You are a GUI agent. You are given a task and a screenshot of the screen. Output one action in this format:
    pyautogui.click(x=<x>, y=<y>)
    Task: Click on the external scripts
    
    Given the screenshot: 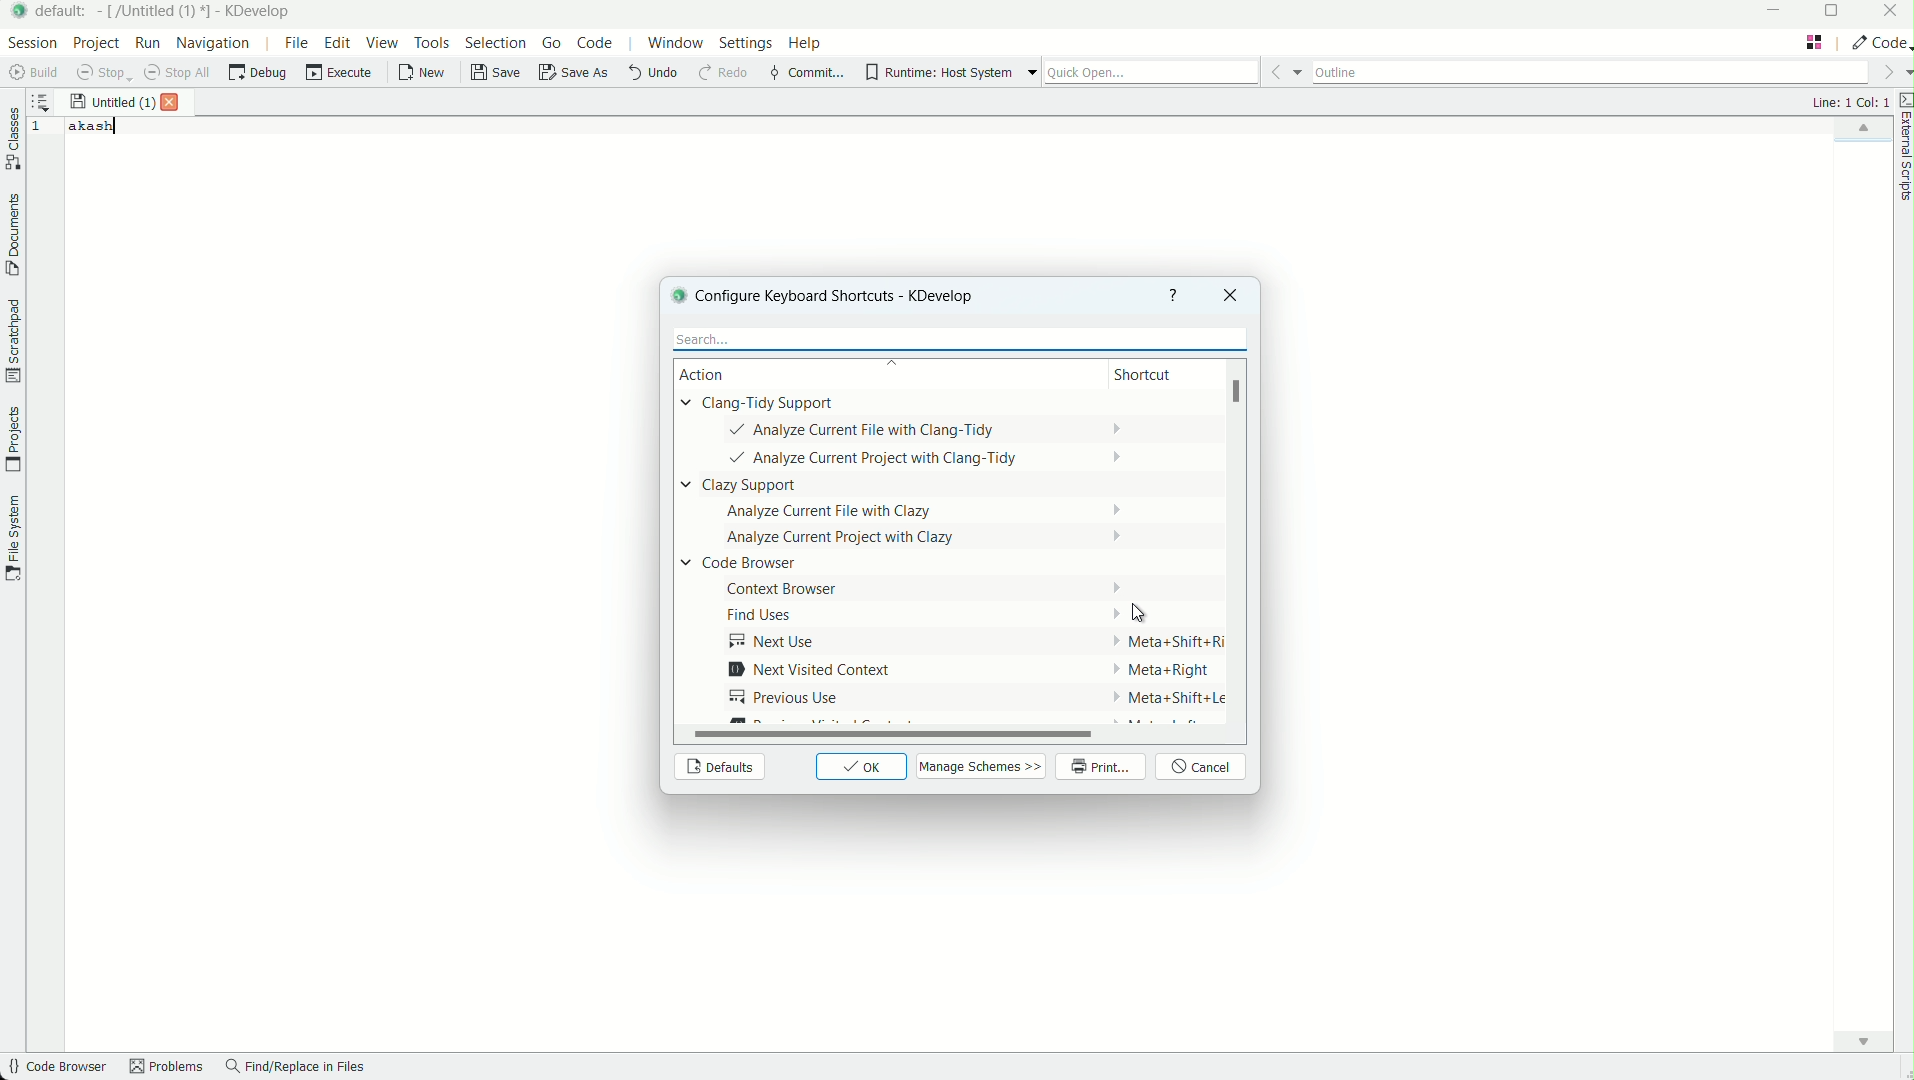 What is the action you would take?
    pyautogui.click(x=1902, y=150)
    